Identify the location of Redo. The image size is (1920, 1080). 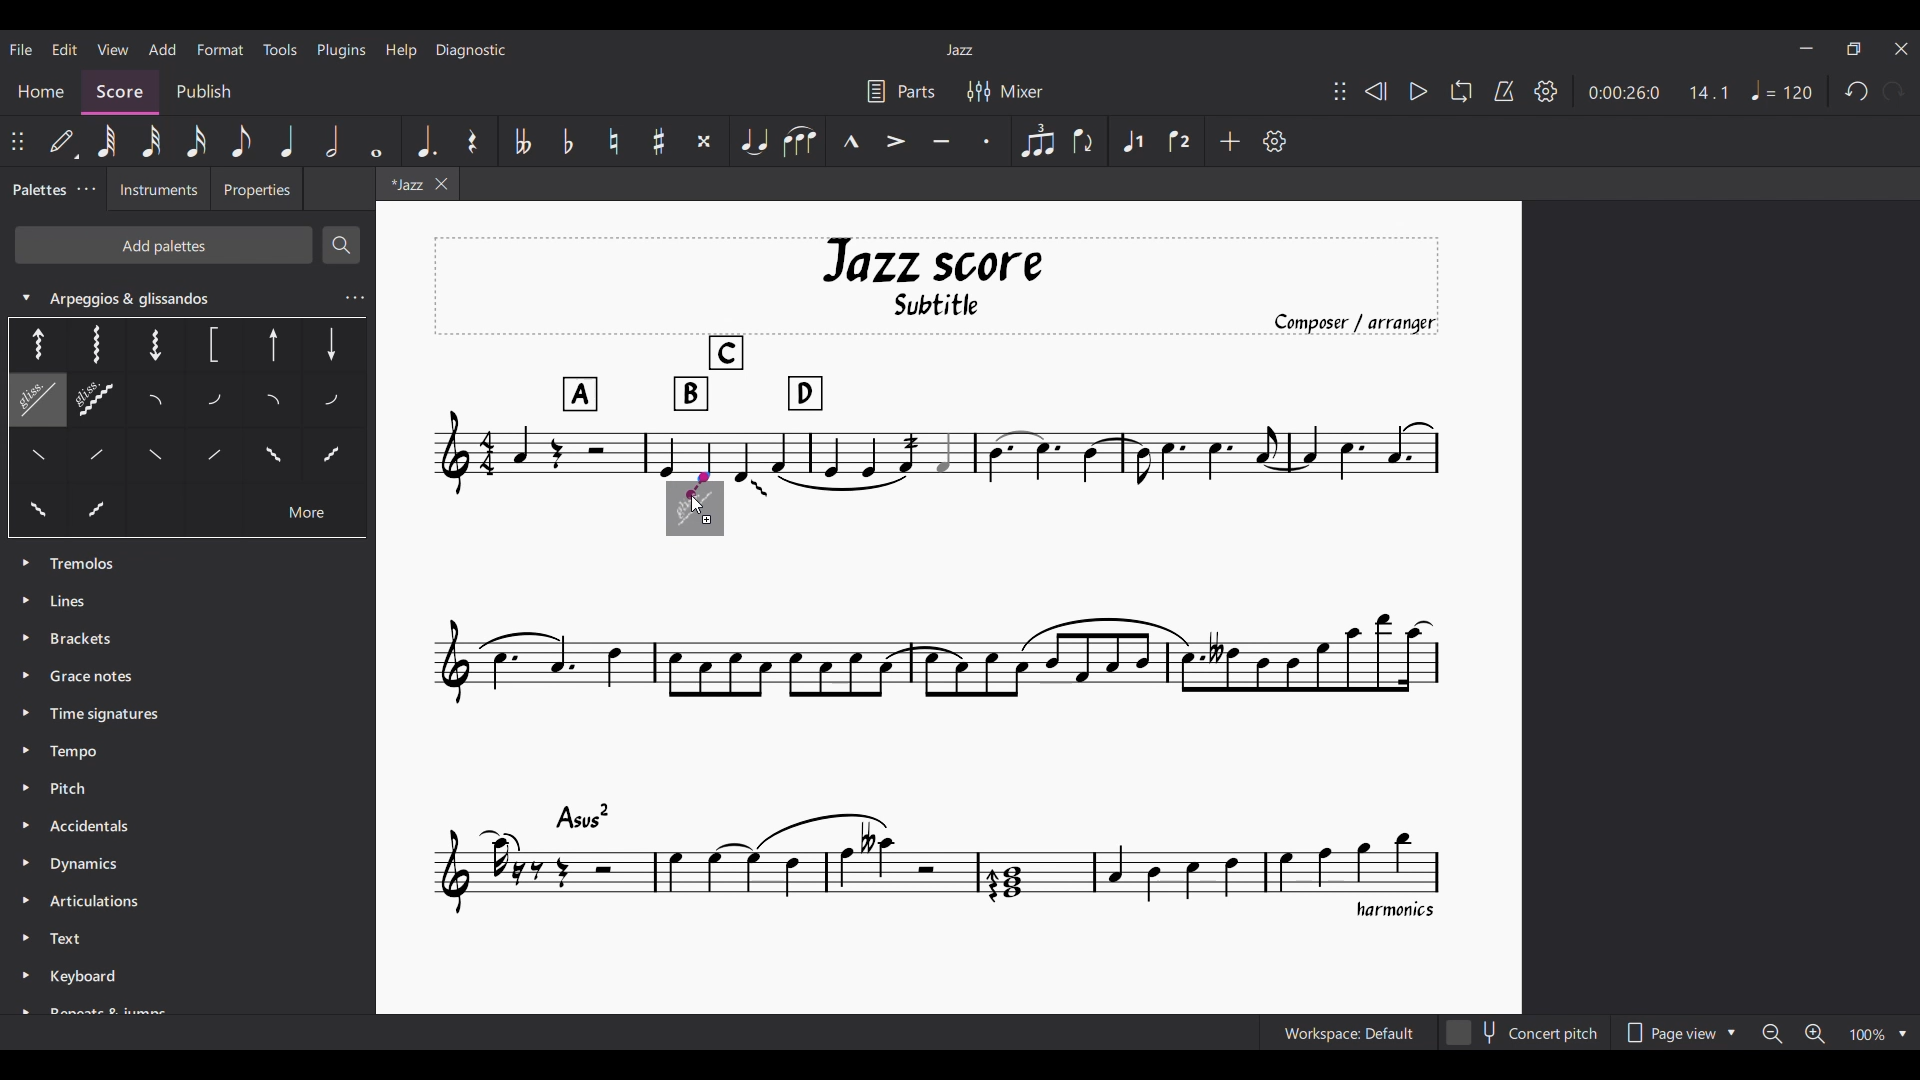
(1894, 91).